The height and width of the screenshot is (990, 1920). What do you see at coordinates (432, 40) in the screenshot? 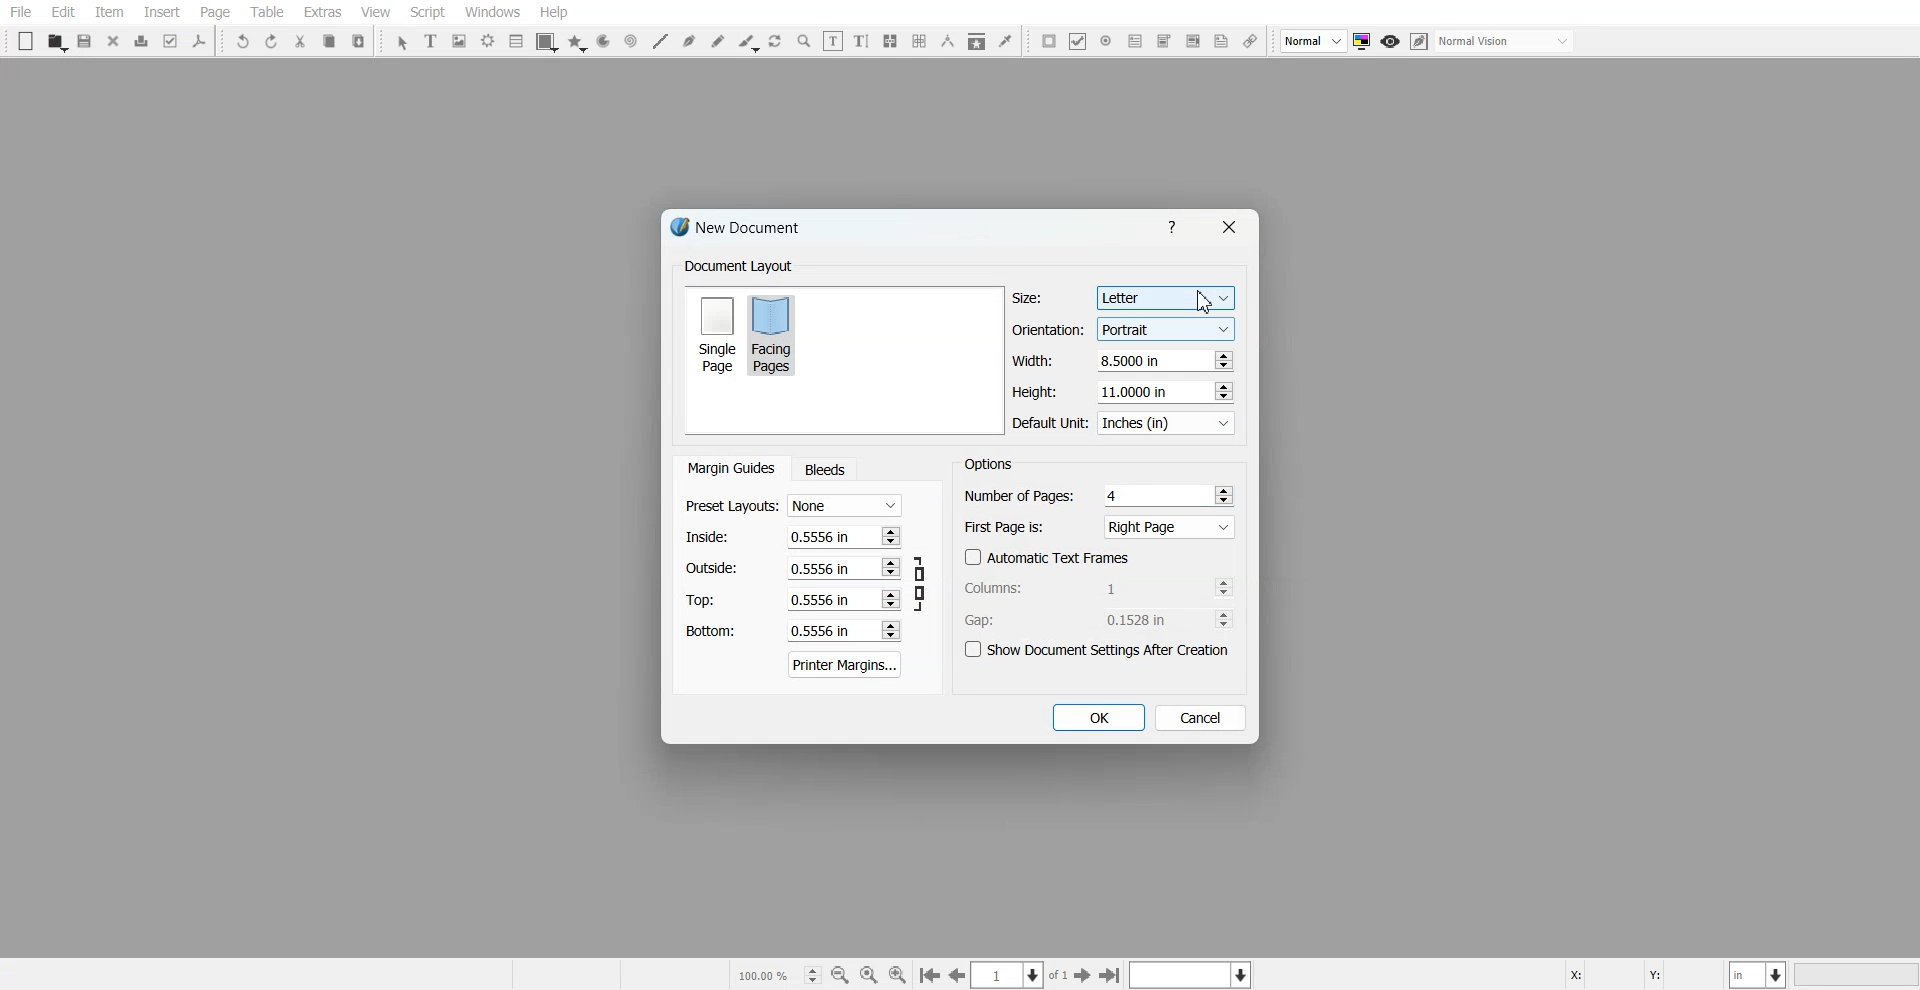
I see `Text Frame` at bounding box center [432, 40].